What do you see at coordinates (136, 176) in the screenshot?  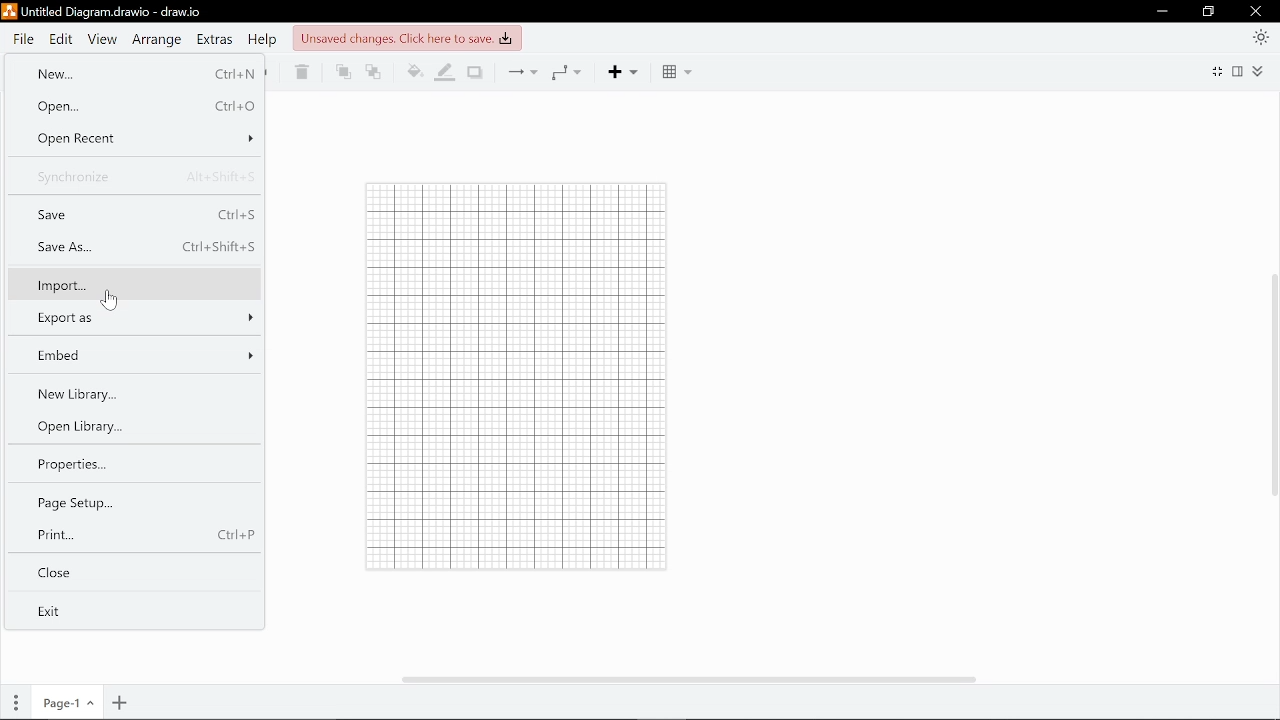 I see `Synchronize ` at bounding box center [136, 176].